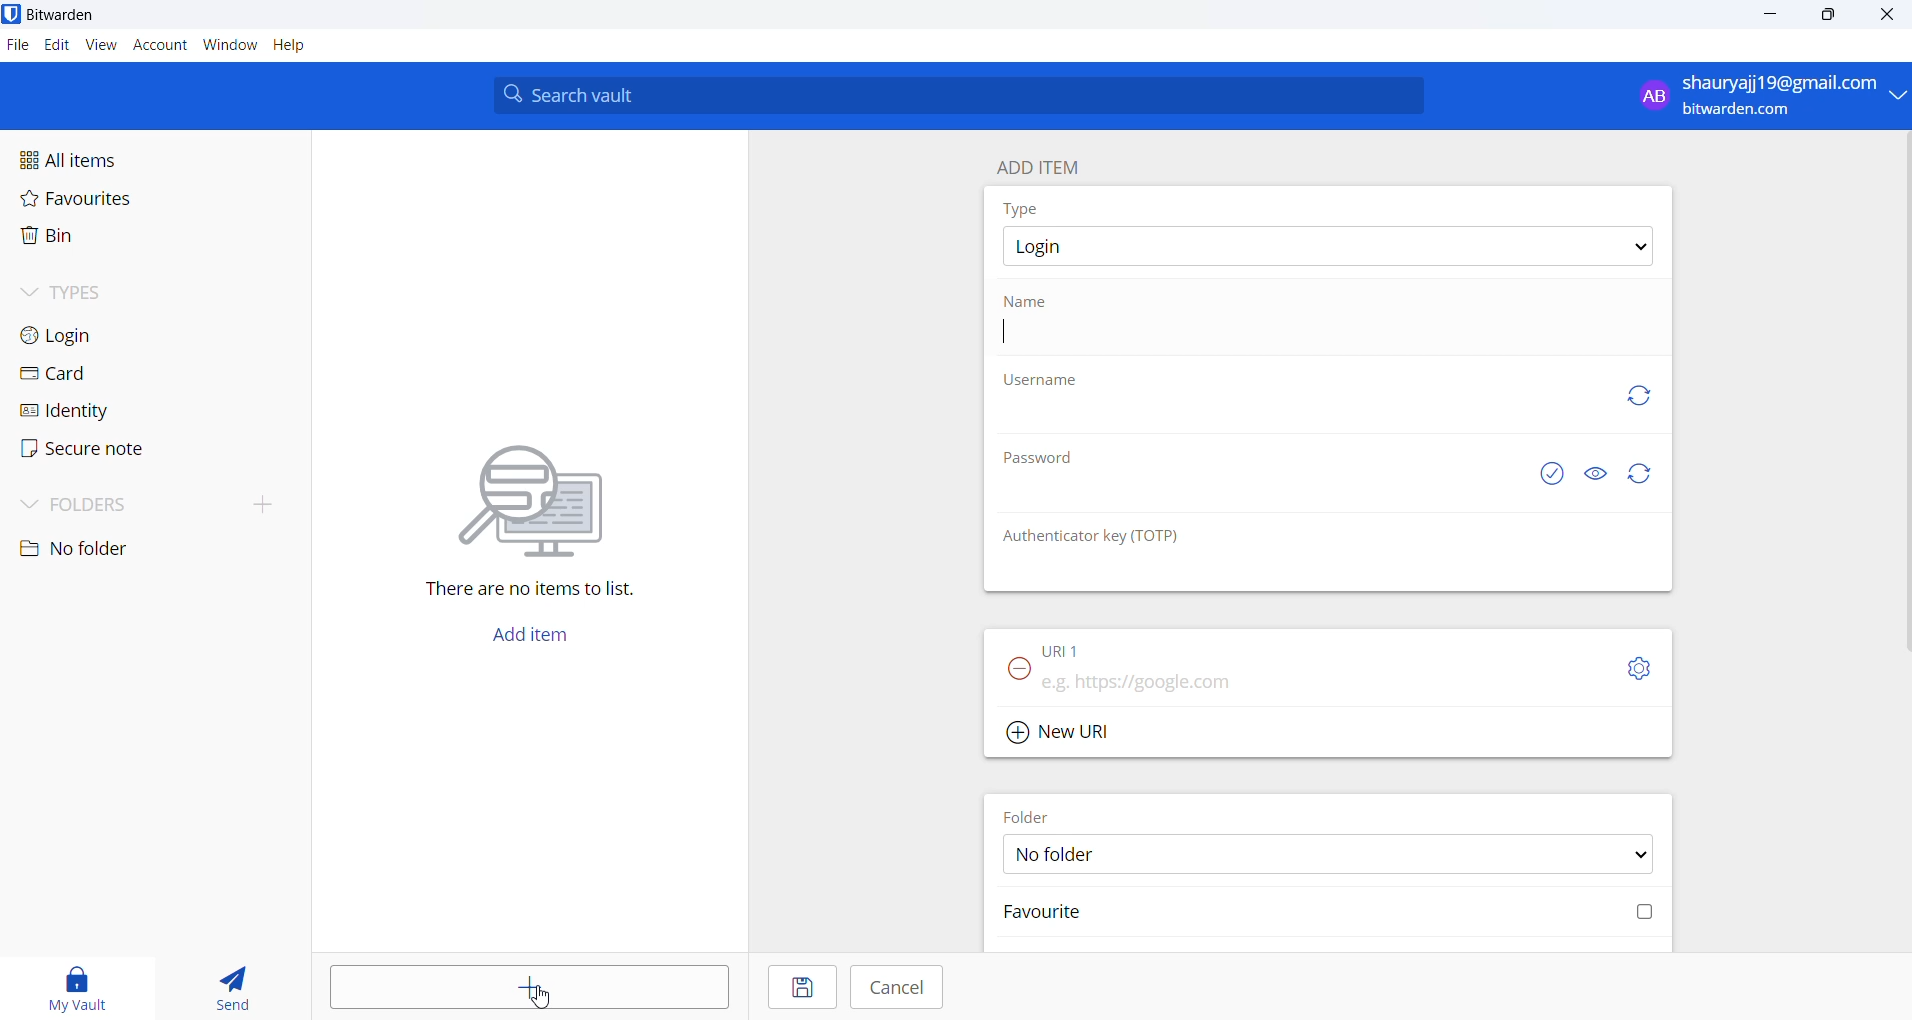 The width and height of the screenshot is (1912, 1020). Describe the element at coordinates (1595, 474) in the screenshot. I see `Hide and show password ` at that location.